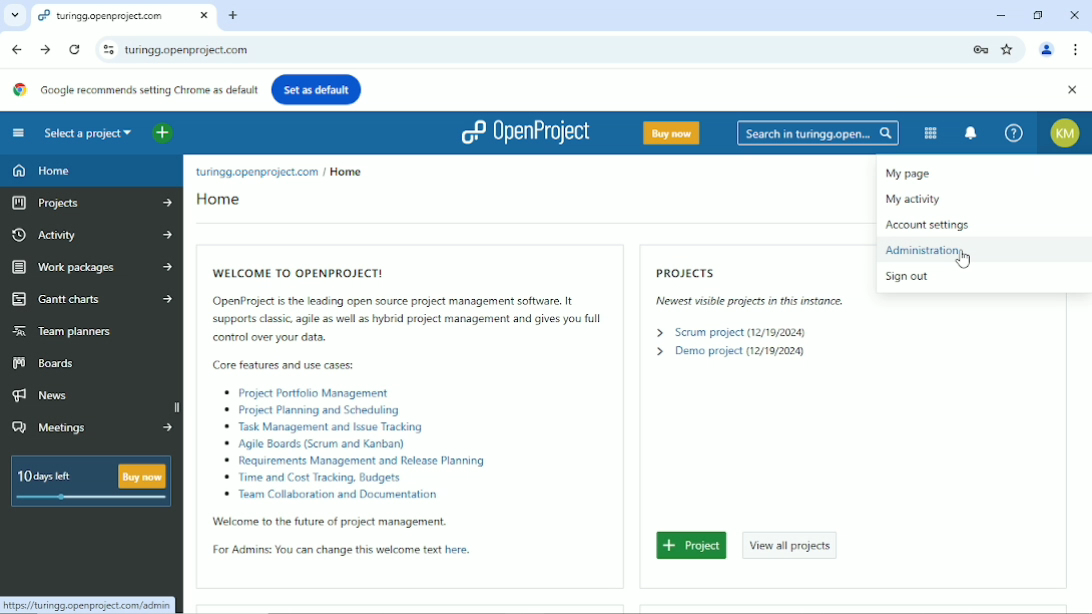  I want to click on Bookmark this tab, so click(1009, 49).